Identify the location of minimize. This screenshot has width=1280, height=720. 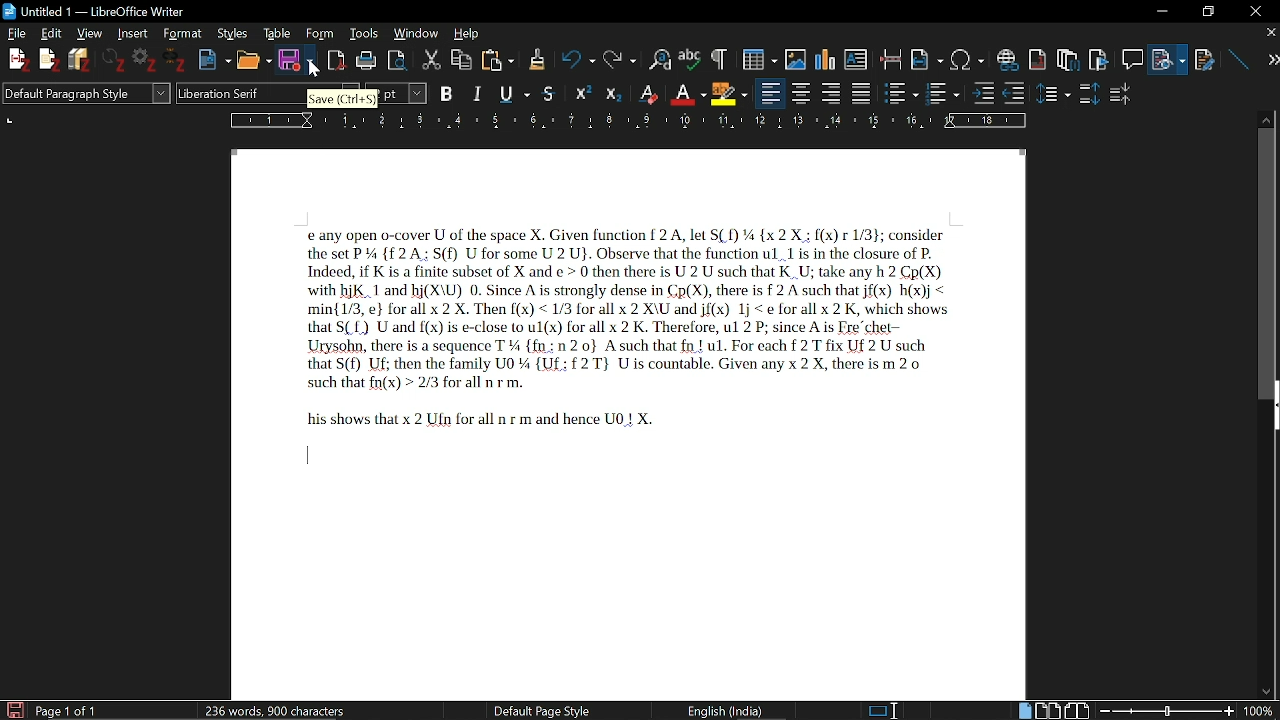
(1166, 12).